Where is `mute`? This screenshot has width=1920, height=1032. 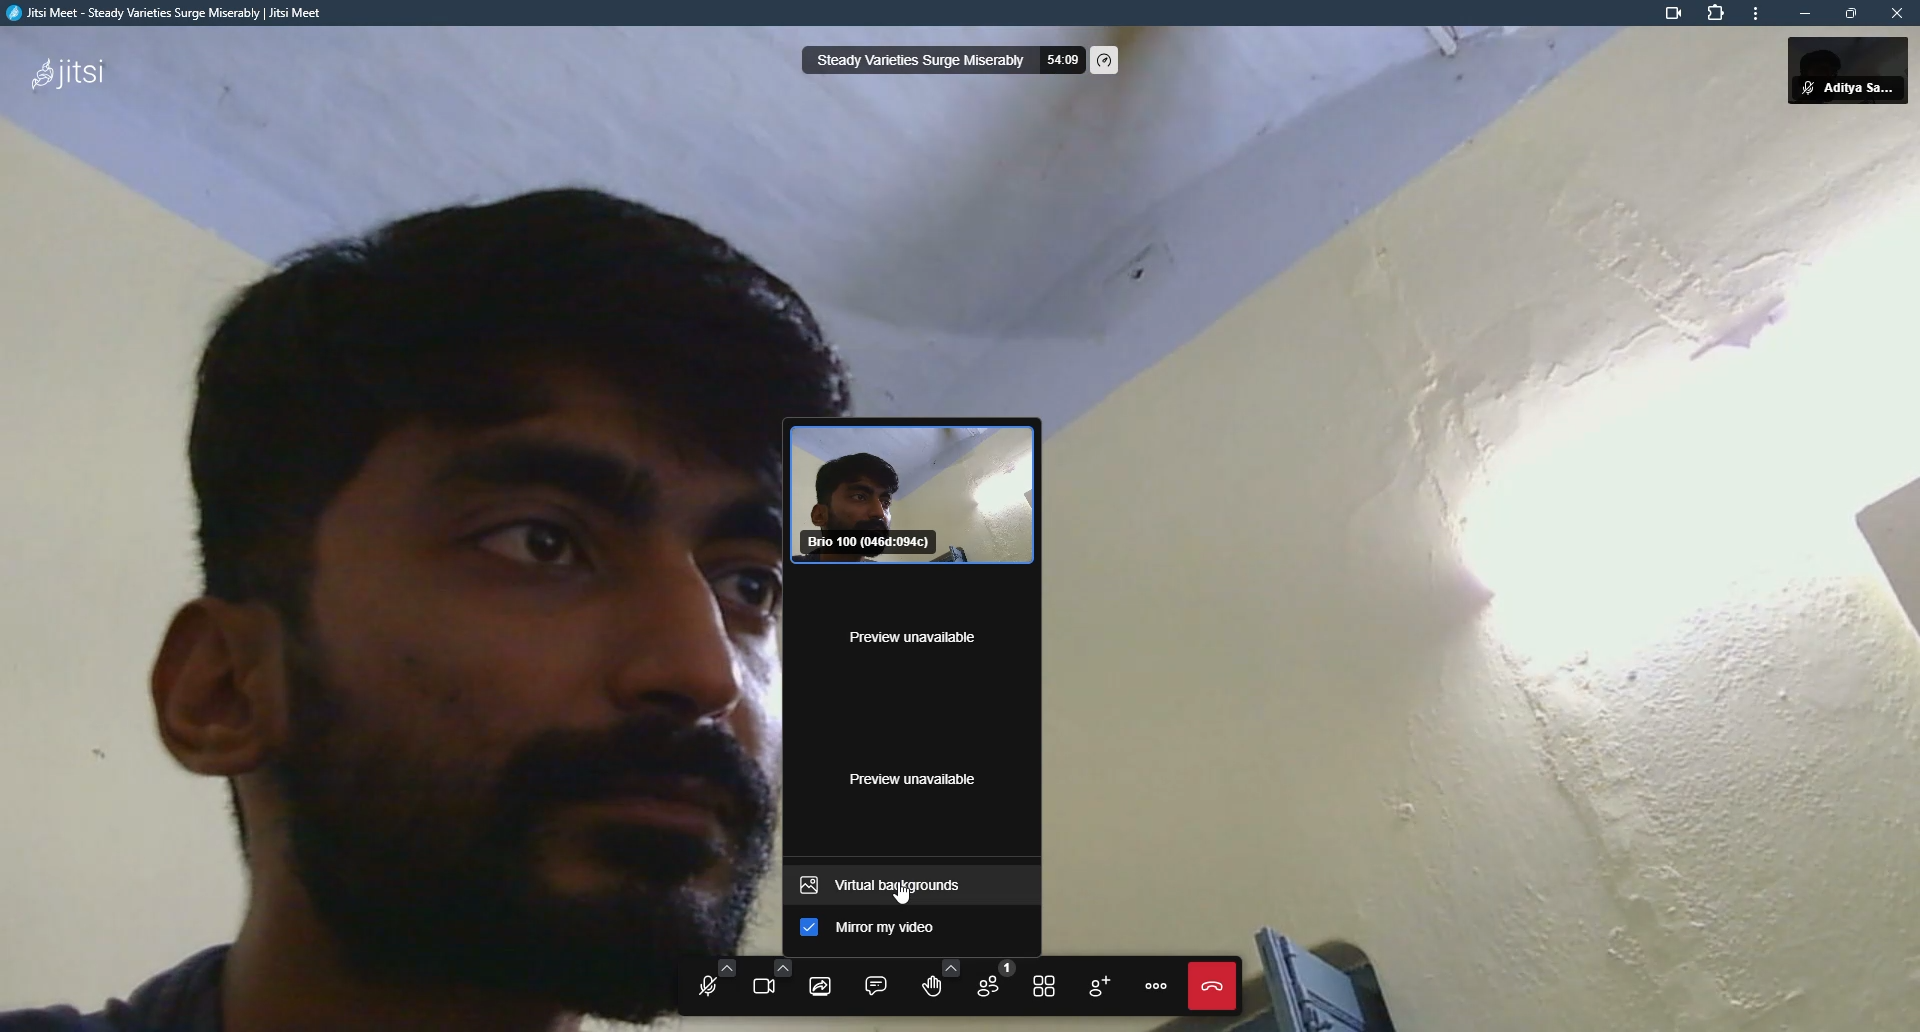 mute is located at coordinates (1803, 89).